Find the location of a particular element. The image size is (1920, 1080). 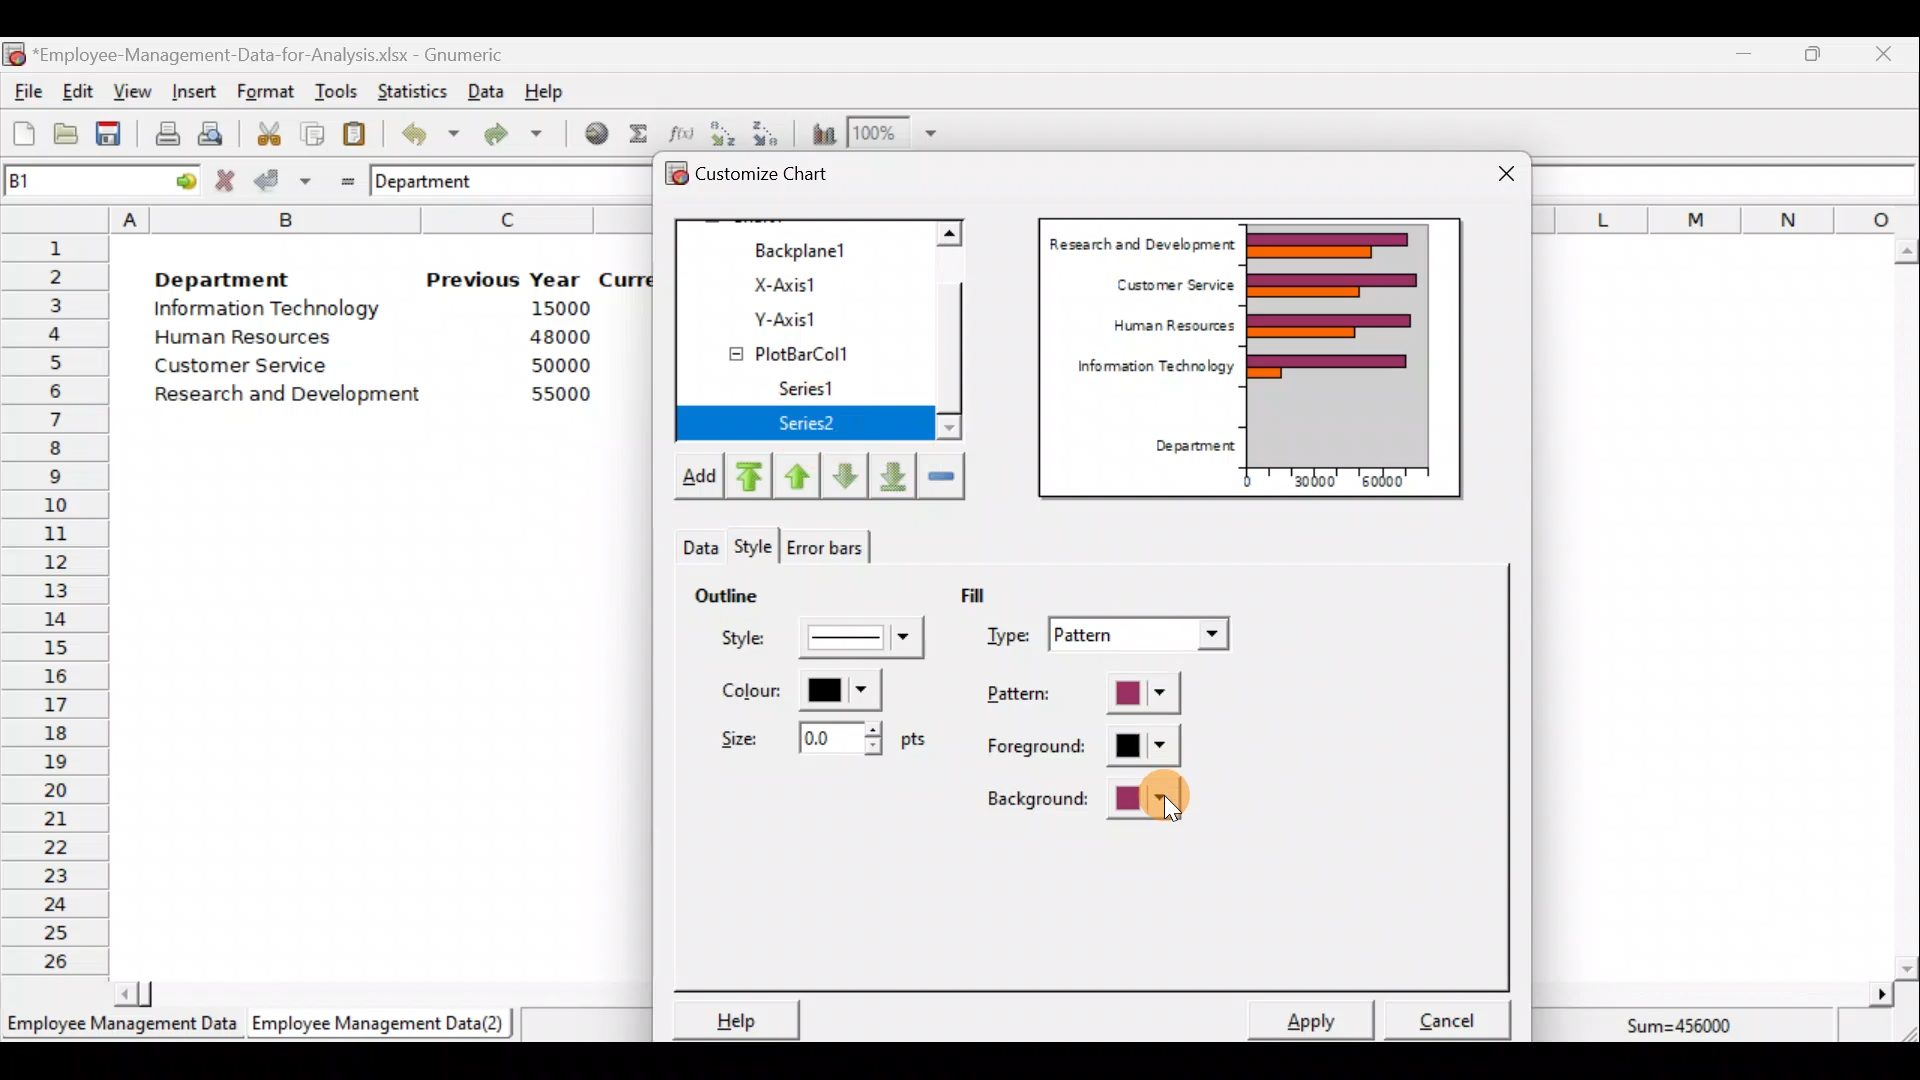

Move up is located at coordinates (797, 473).